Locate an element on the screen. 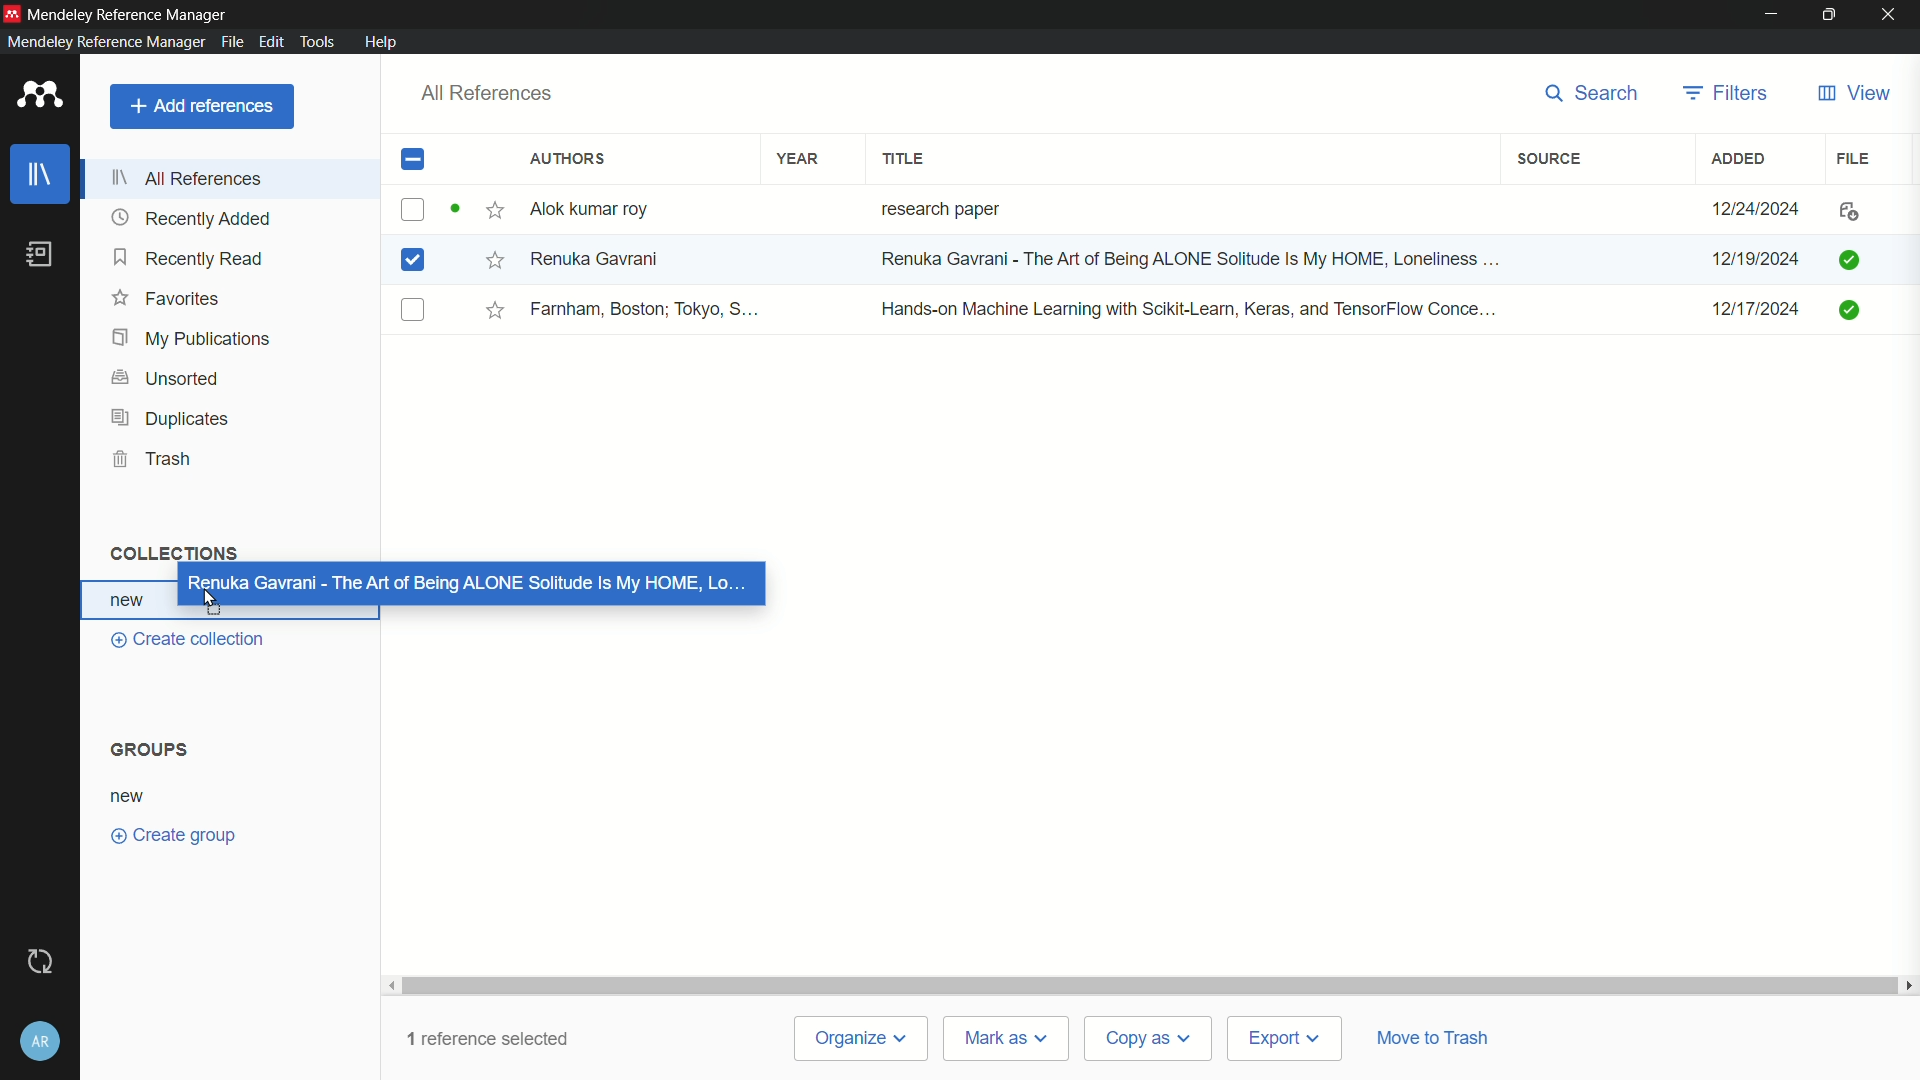  mark as is located at coordinates (1009, 1038).